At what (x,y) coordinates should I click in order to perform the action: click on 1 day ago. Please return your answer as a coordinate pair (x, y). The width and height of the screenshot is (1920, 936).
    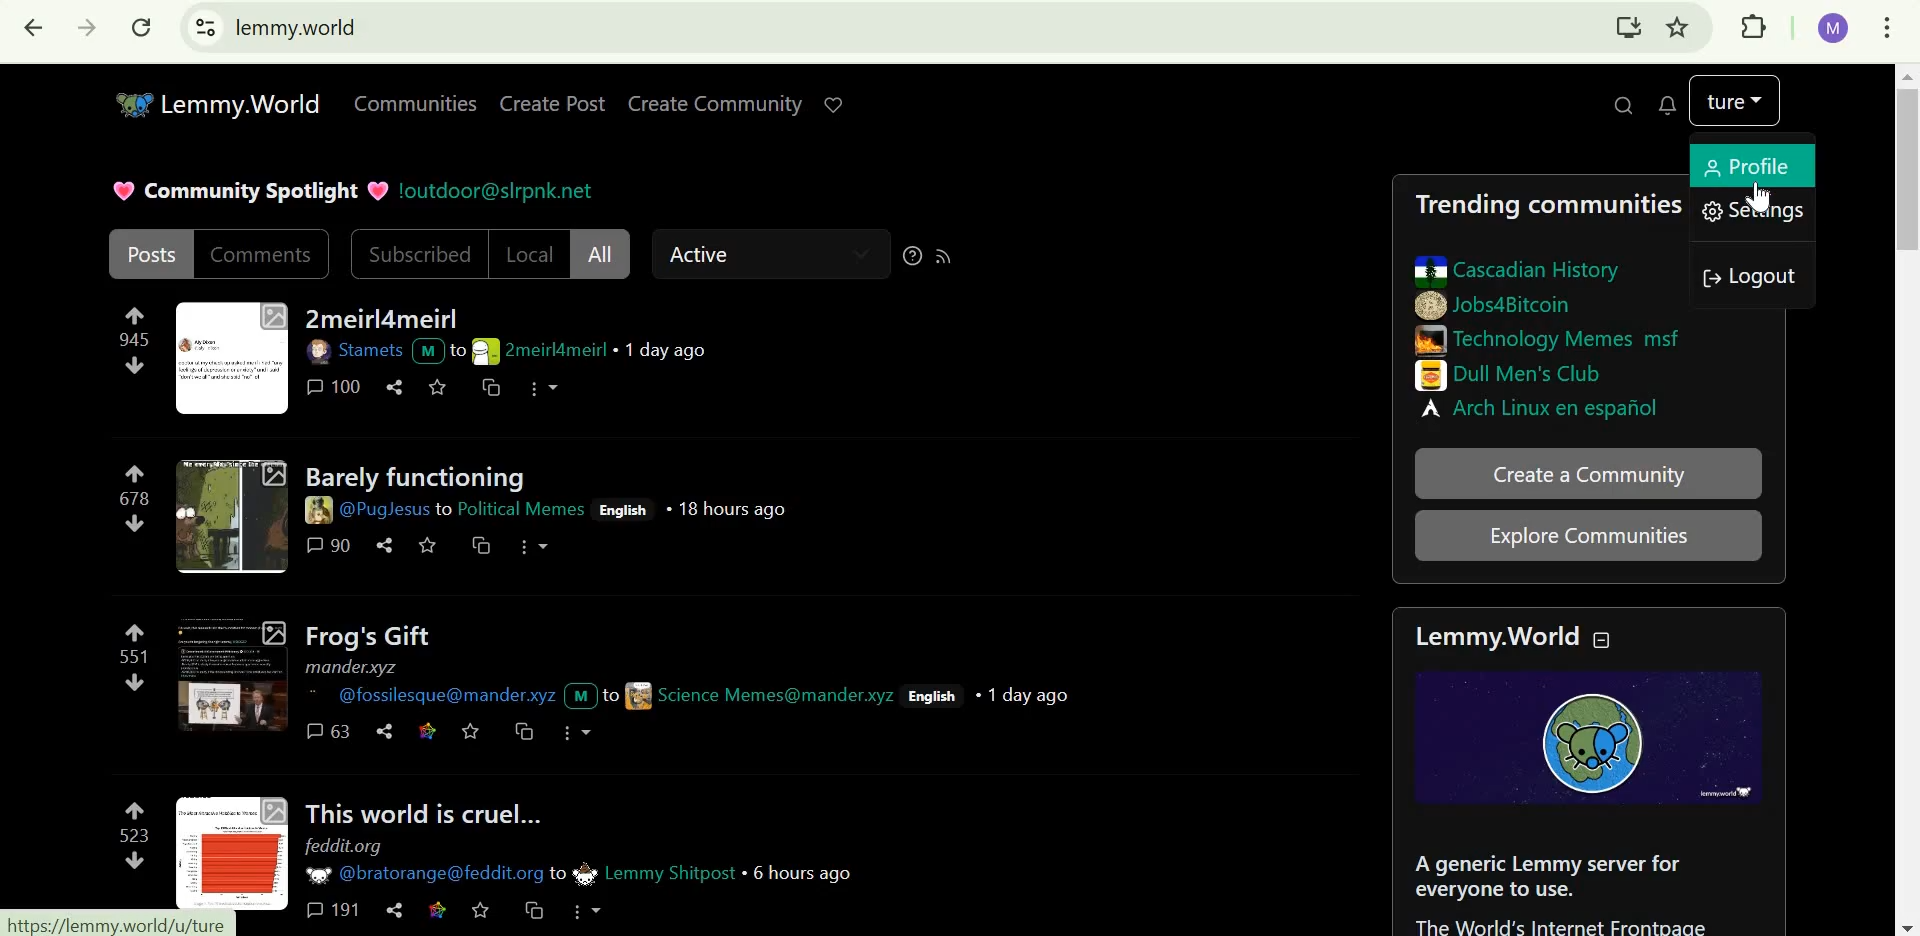
    Looking at the image, I should click on (1028, 694).